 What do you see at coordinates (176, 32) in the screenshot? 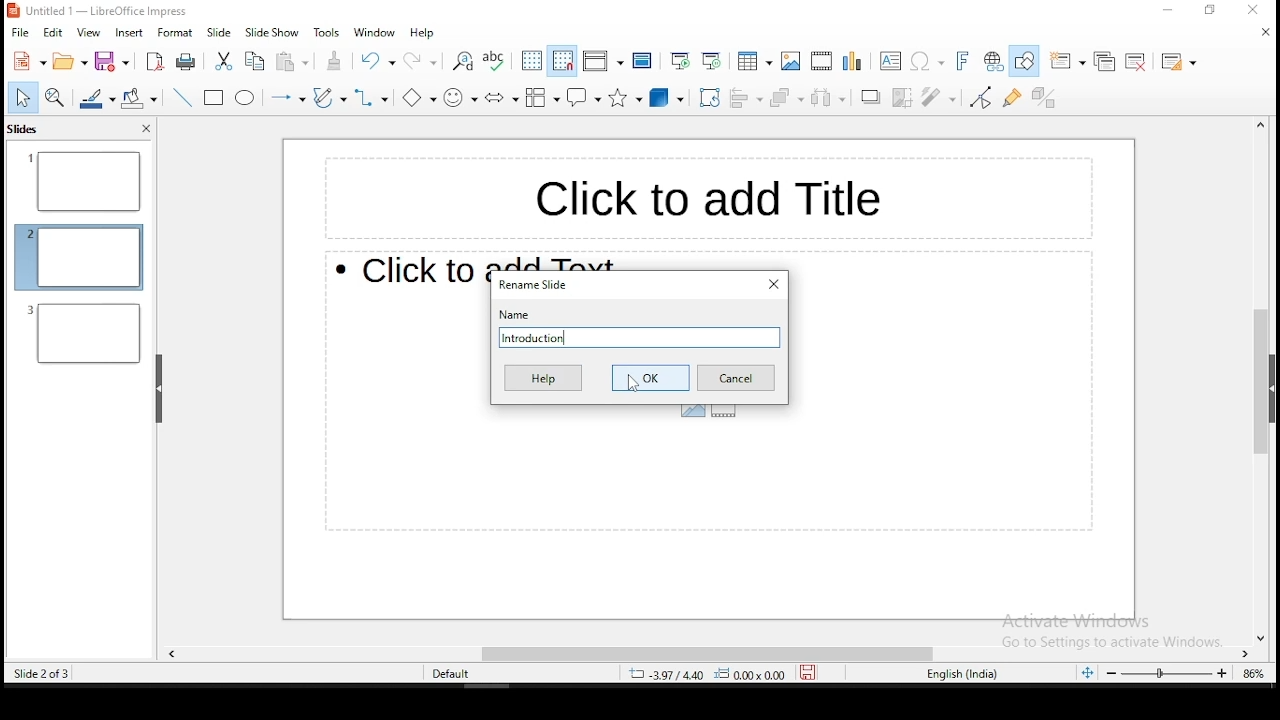
I see `format` at bounding box center [176, 32].